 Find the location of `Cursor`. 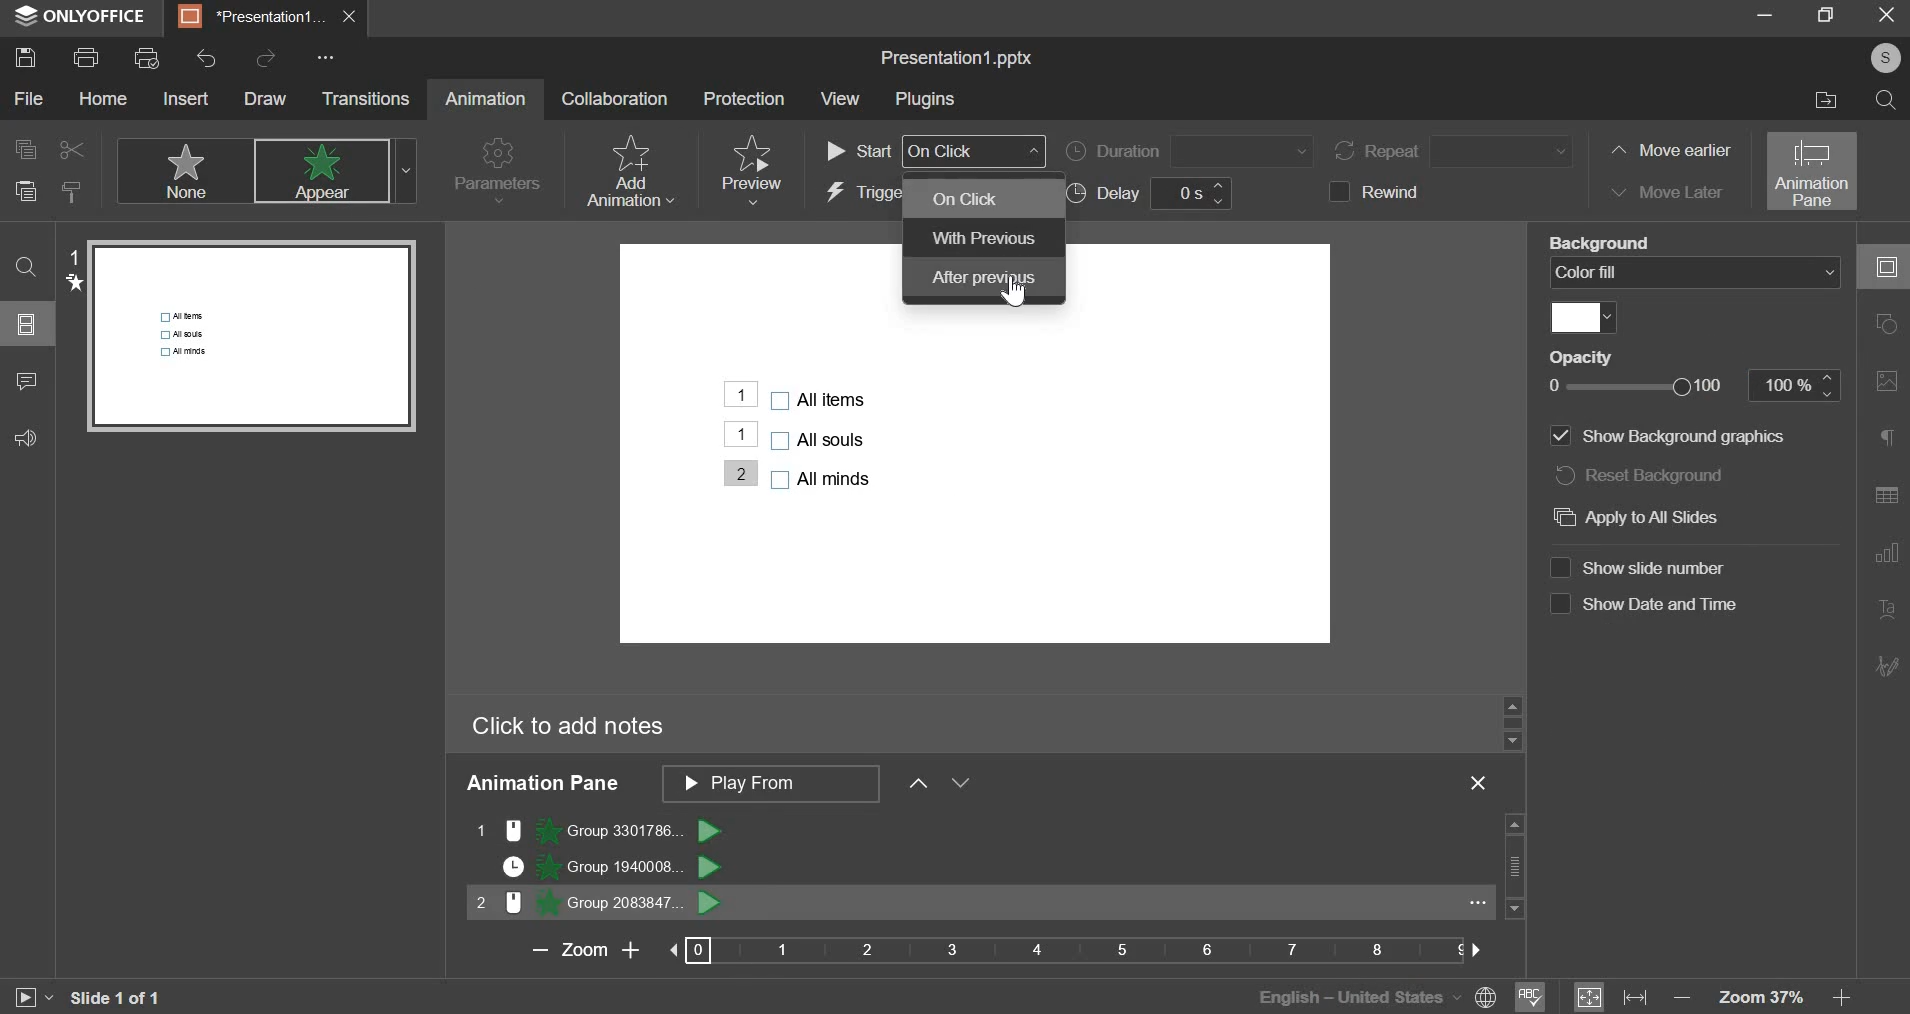

Cursor is located at coordinates (1017, 291).